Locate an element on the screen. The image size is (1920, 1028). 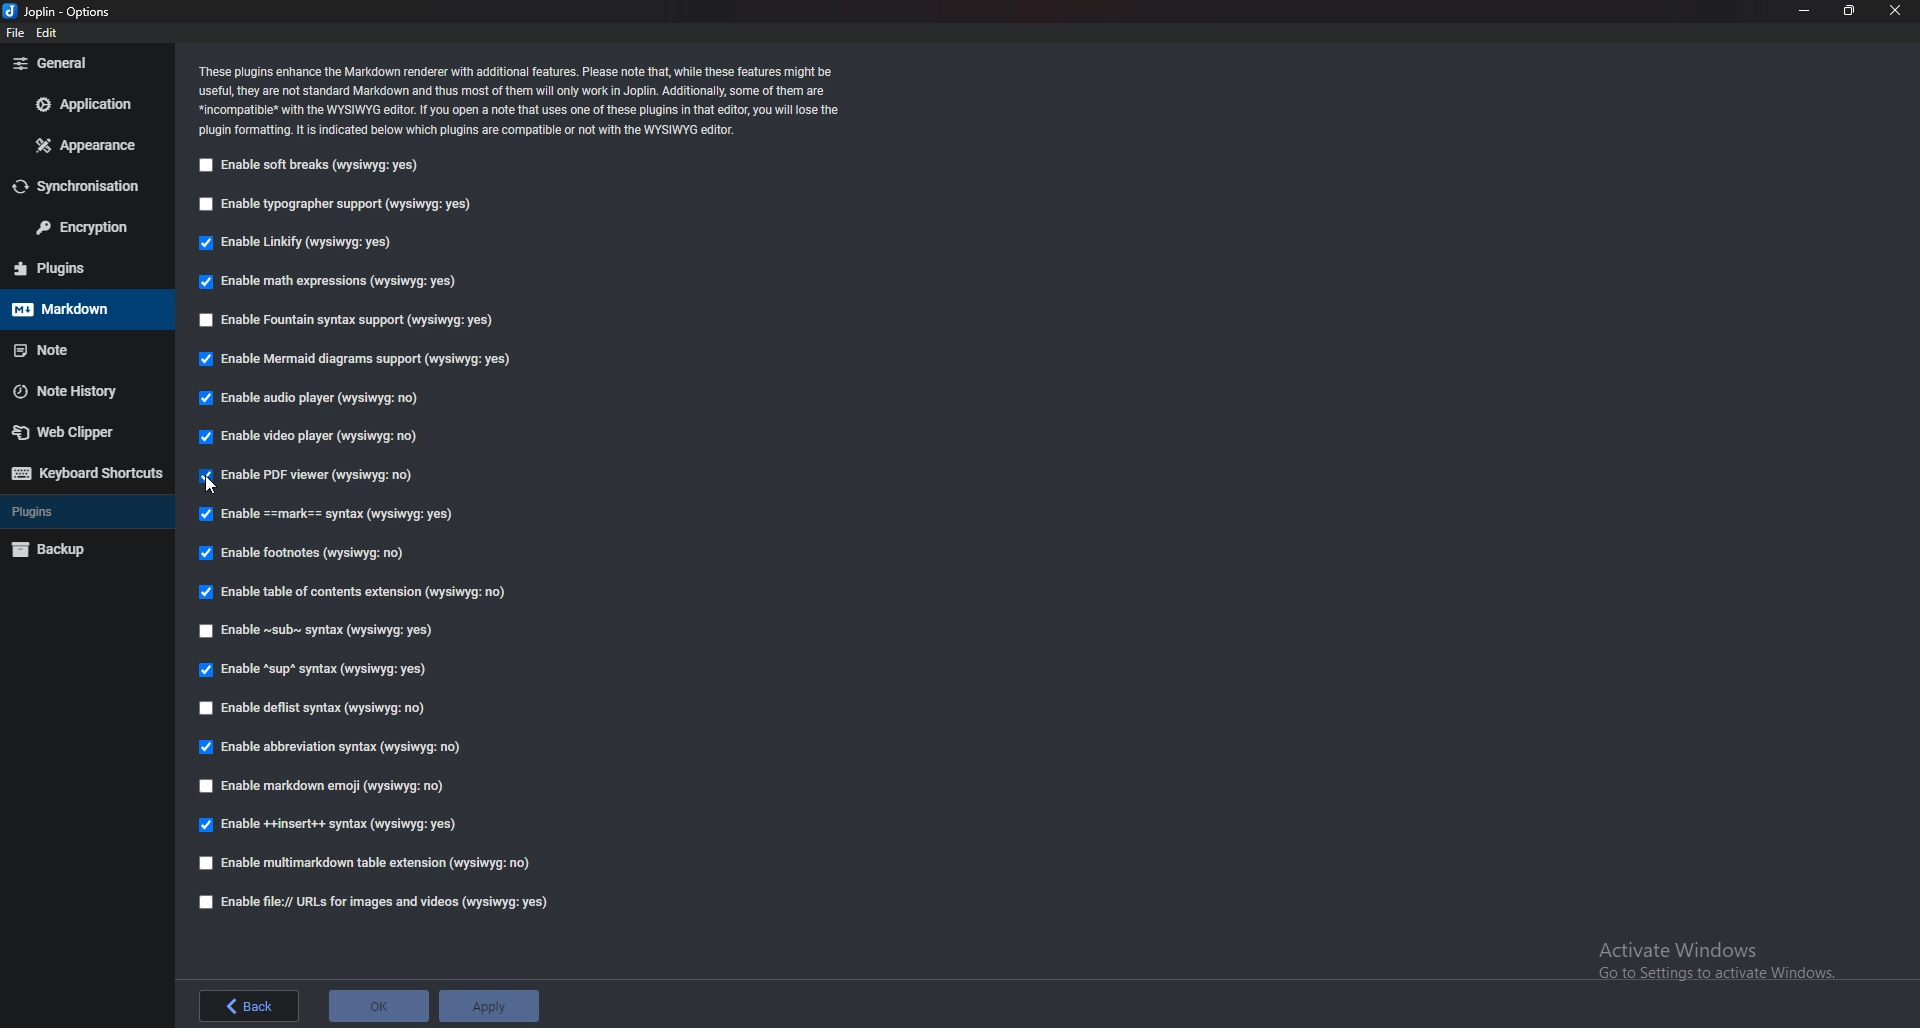
markdown is located at coordinates (82, 310).